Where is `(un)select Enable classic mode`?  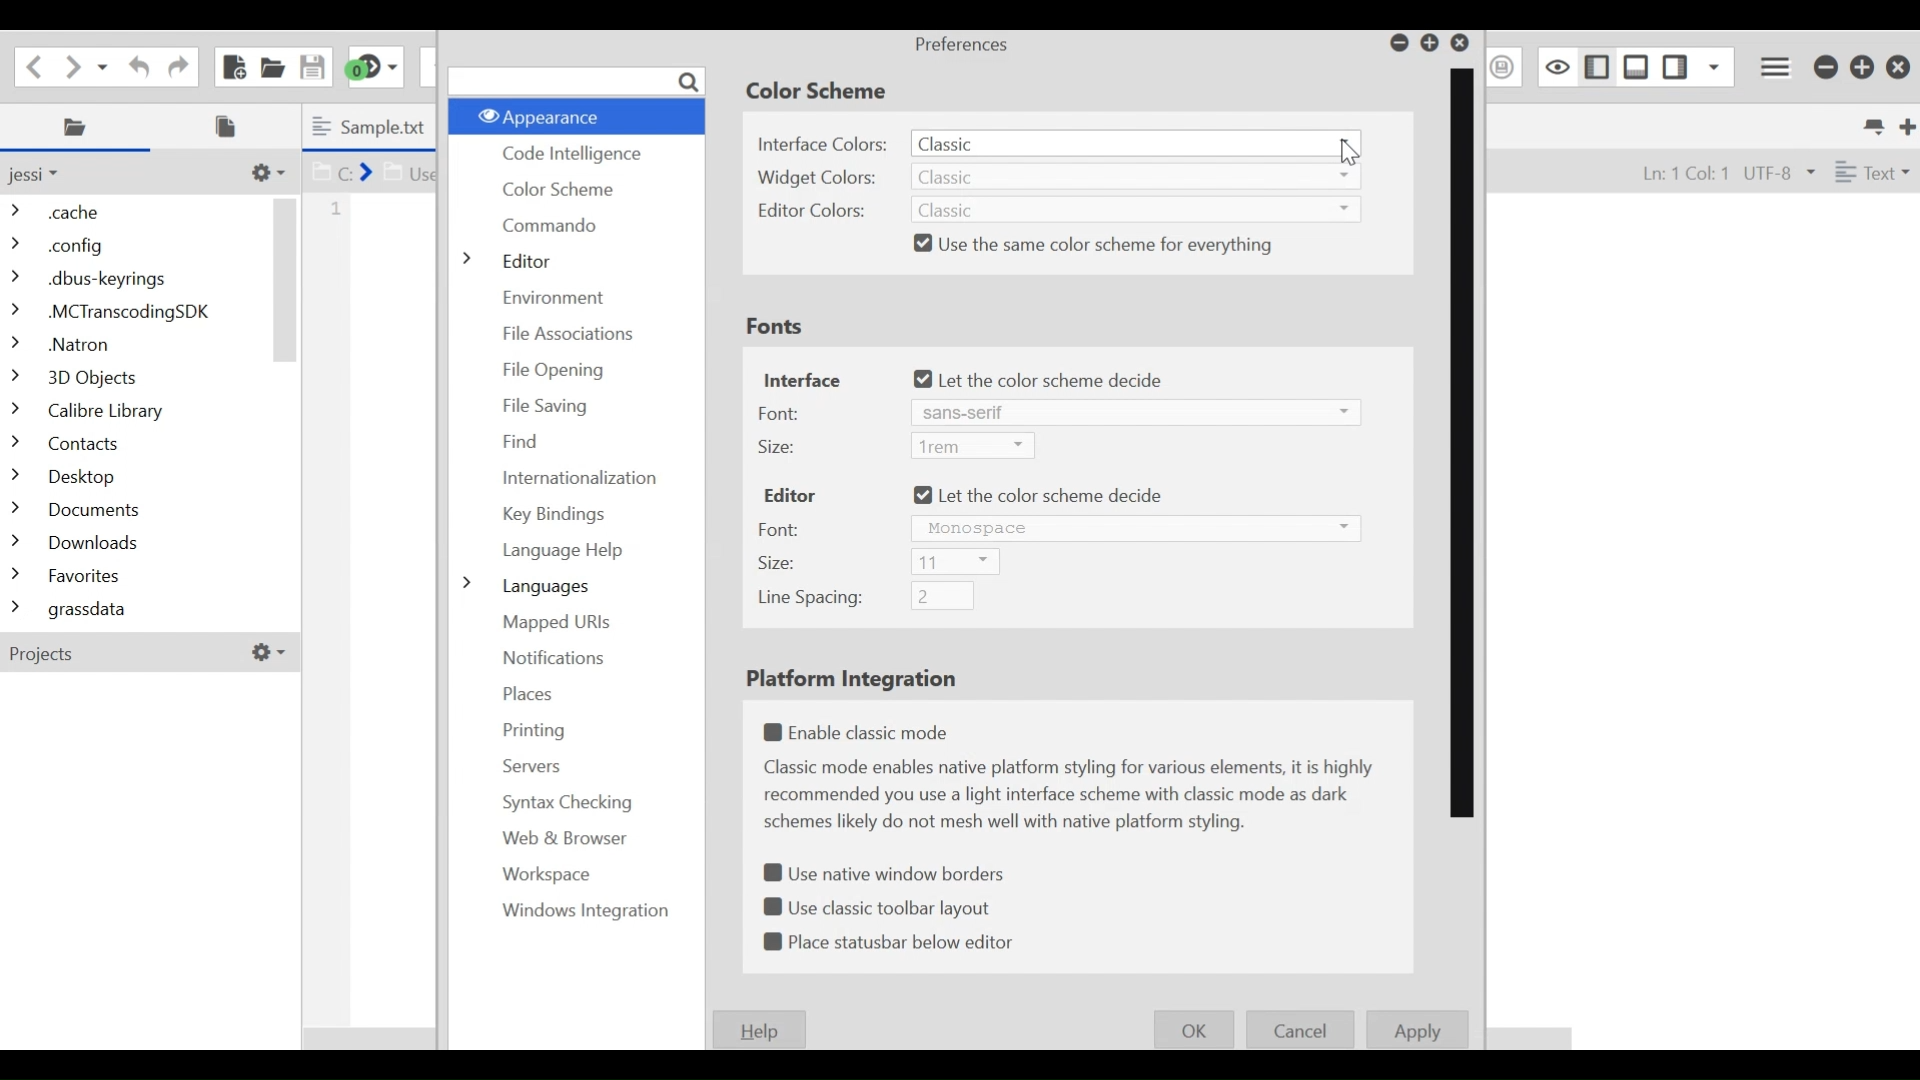 (un)select Enable classic mode is located at coordinates (862, 733).